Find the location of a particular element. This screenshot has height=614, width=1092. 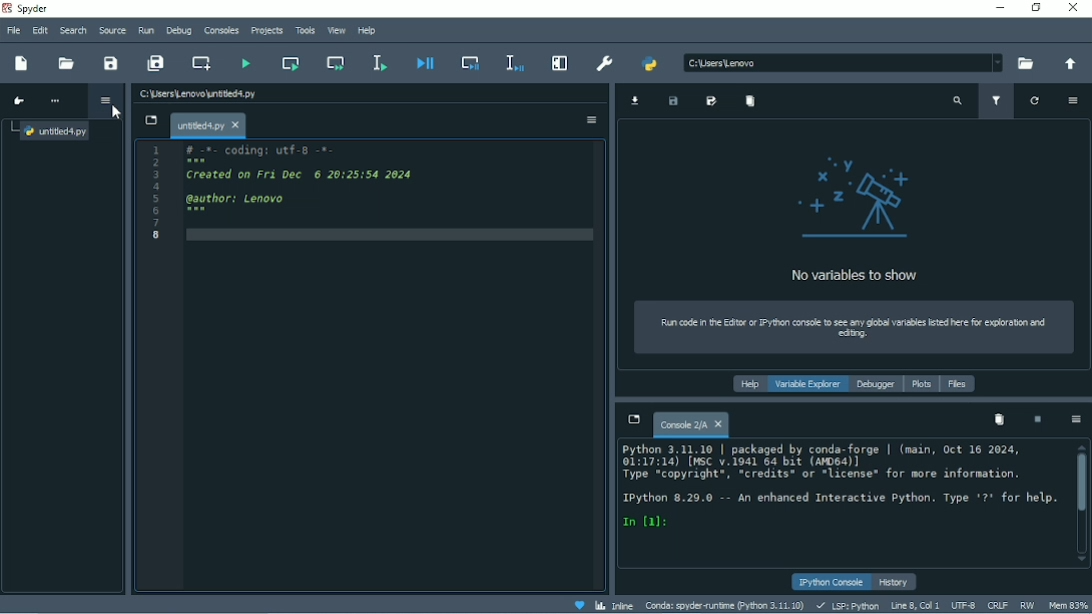

Options is located at coordinates (1071, 100).